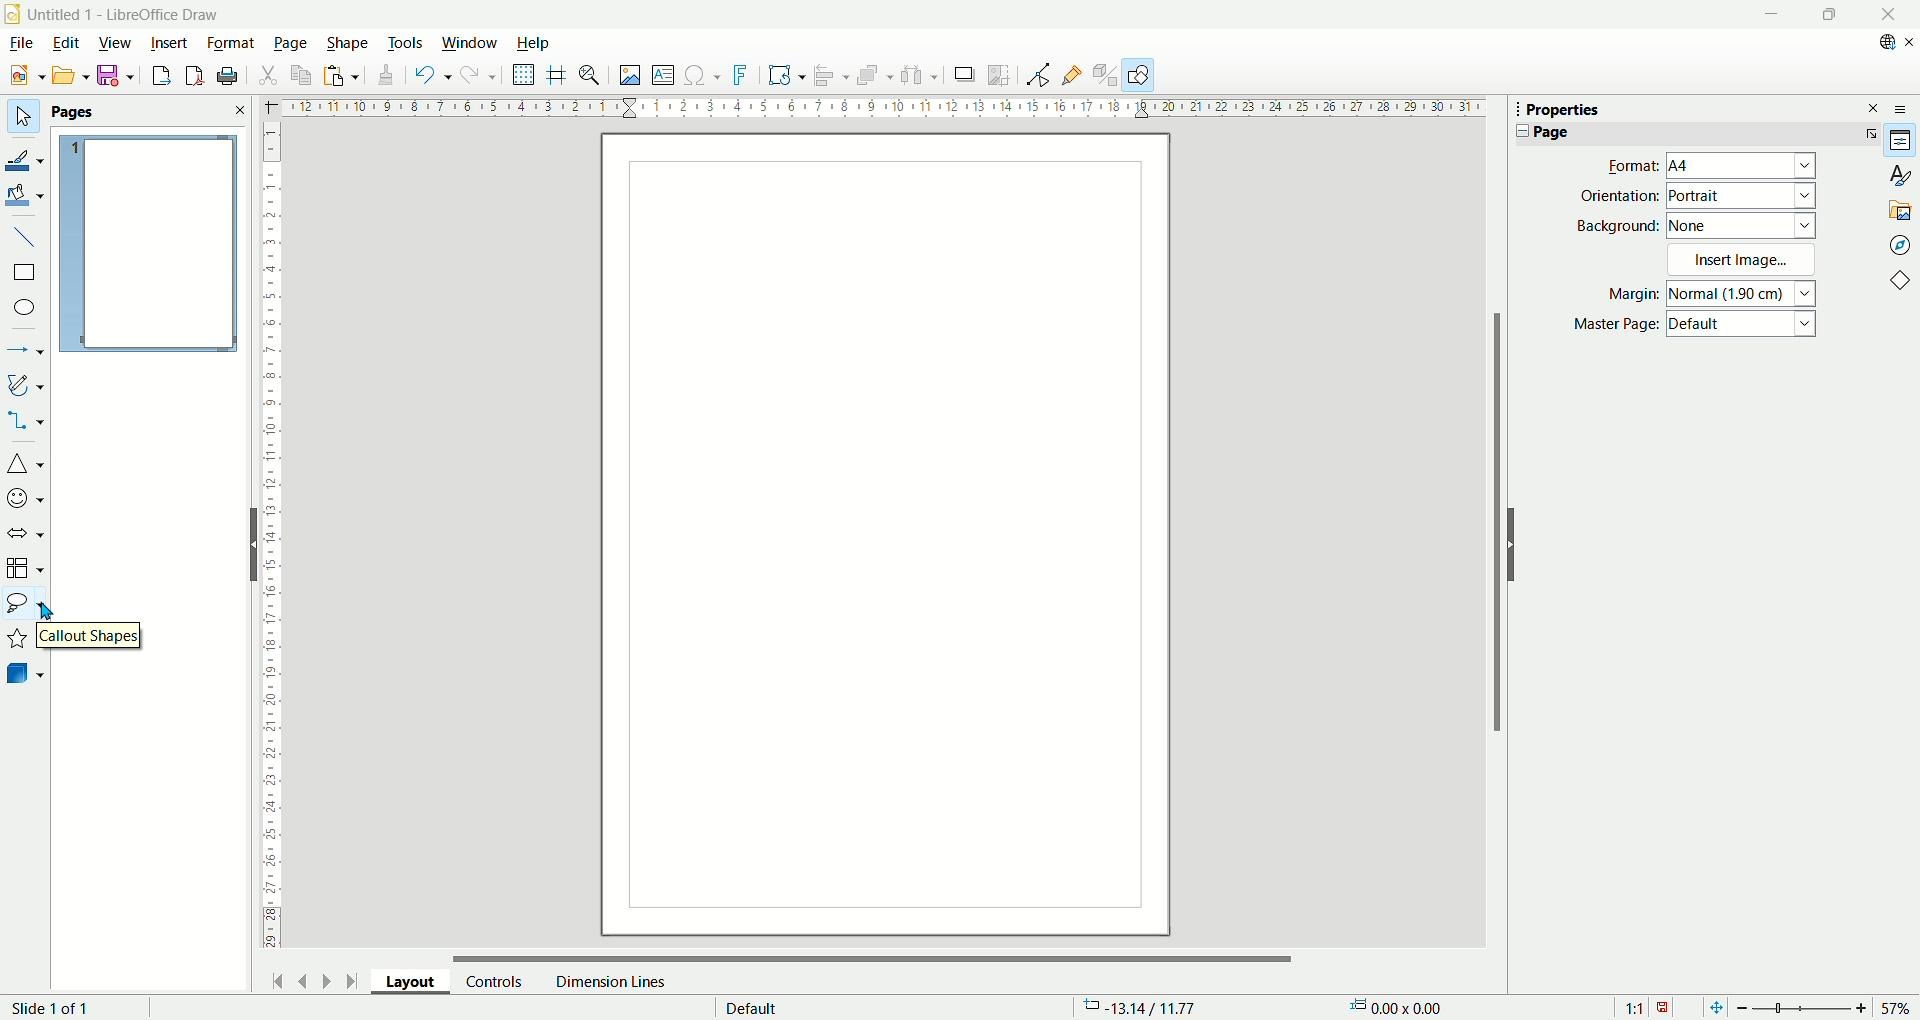  I want to click on Orientaion, so click(1619, 195).